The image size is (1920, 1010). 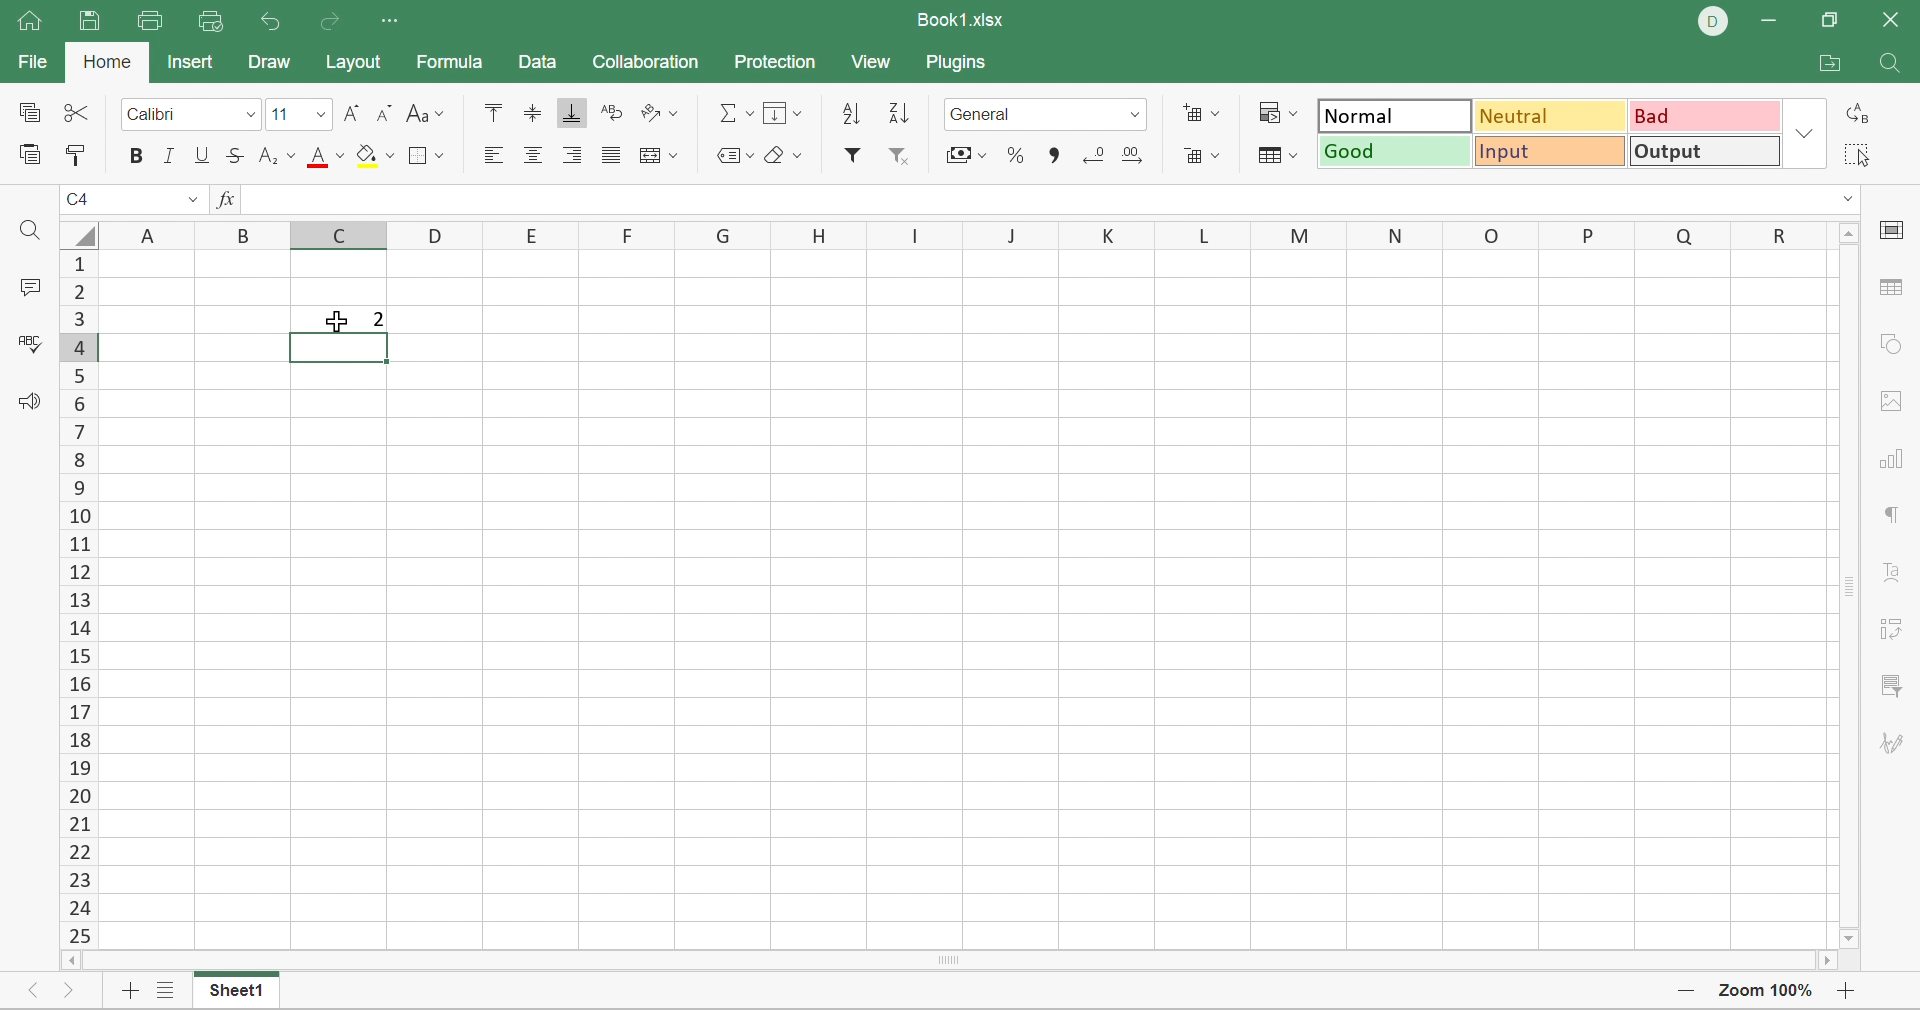 What do you see at coordinates (338, 349) in the screenshot?
I see `Selected cell` at bounding box center [338, 349].